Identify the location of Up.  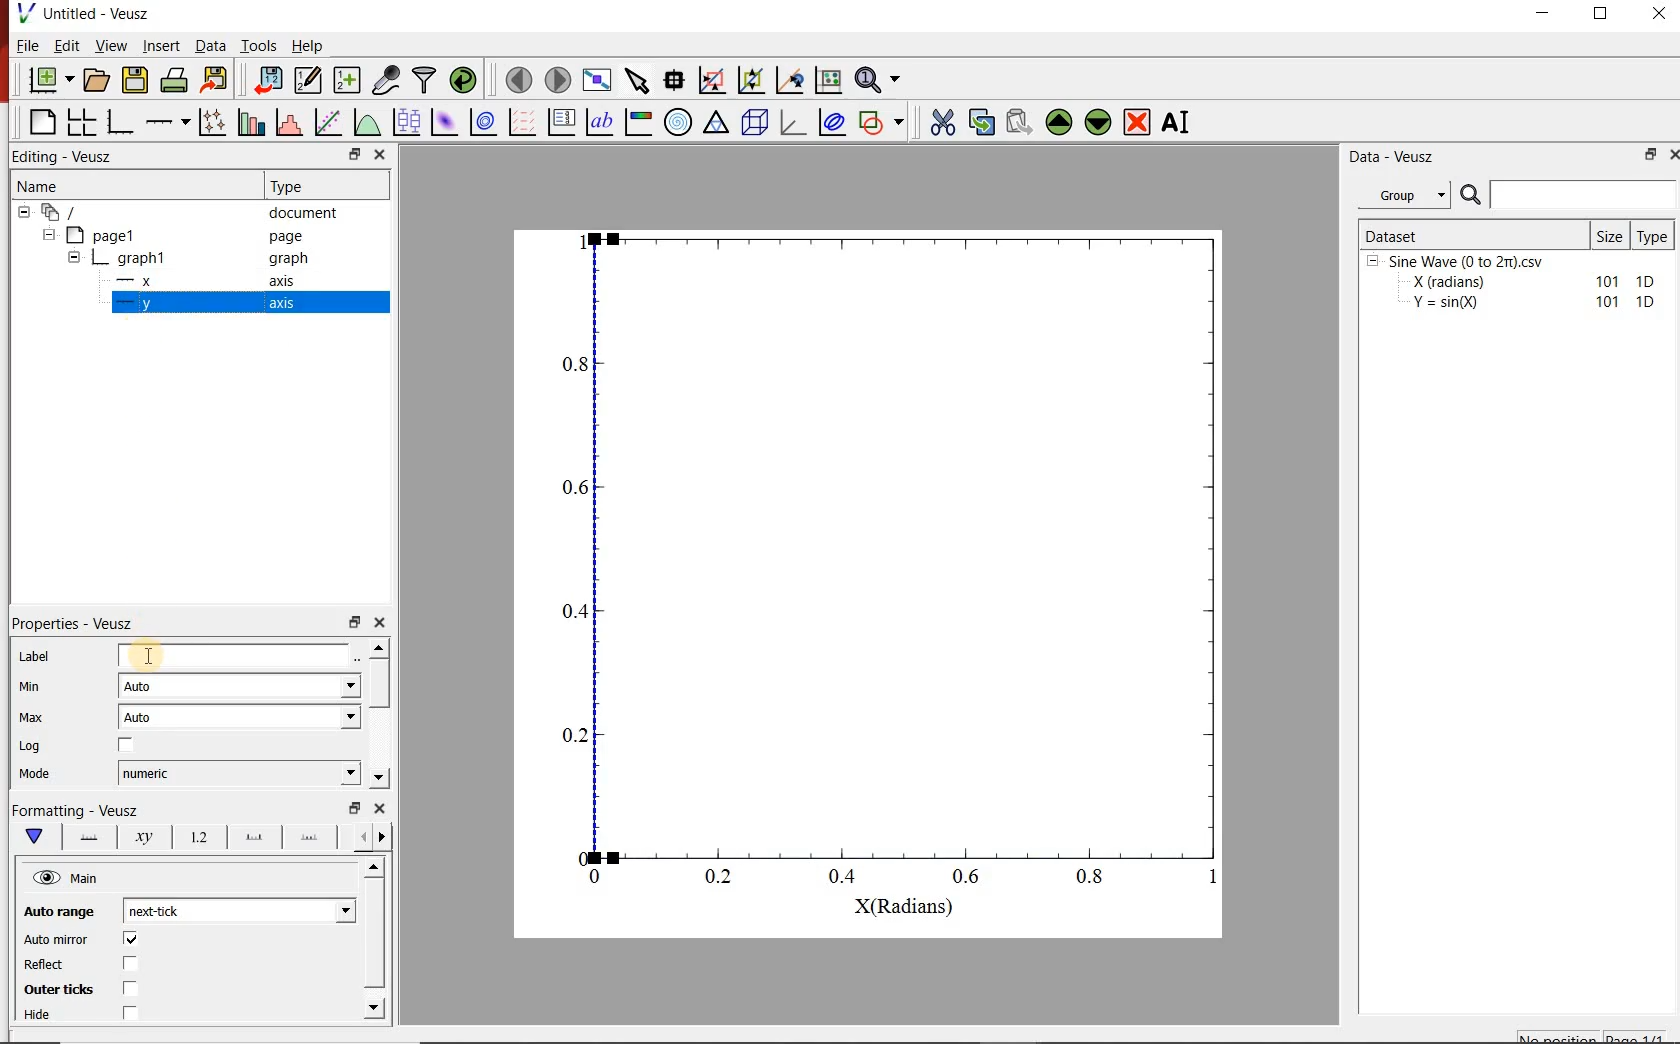
(379, 647).